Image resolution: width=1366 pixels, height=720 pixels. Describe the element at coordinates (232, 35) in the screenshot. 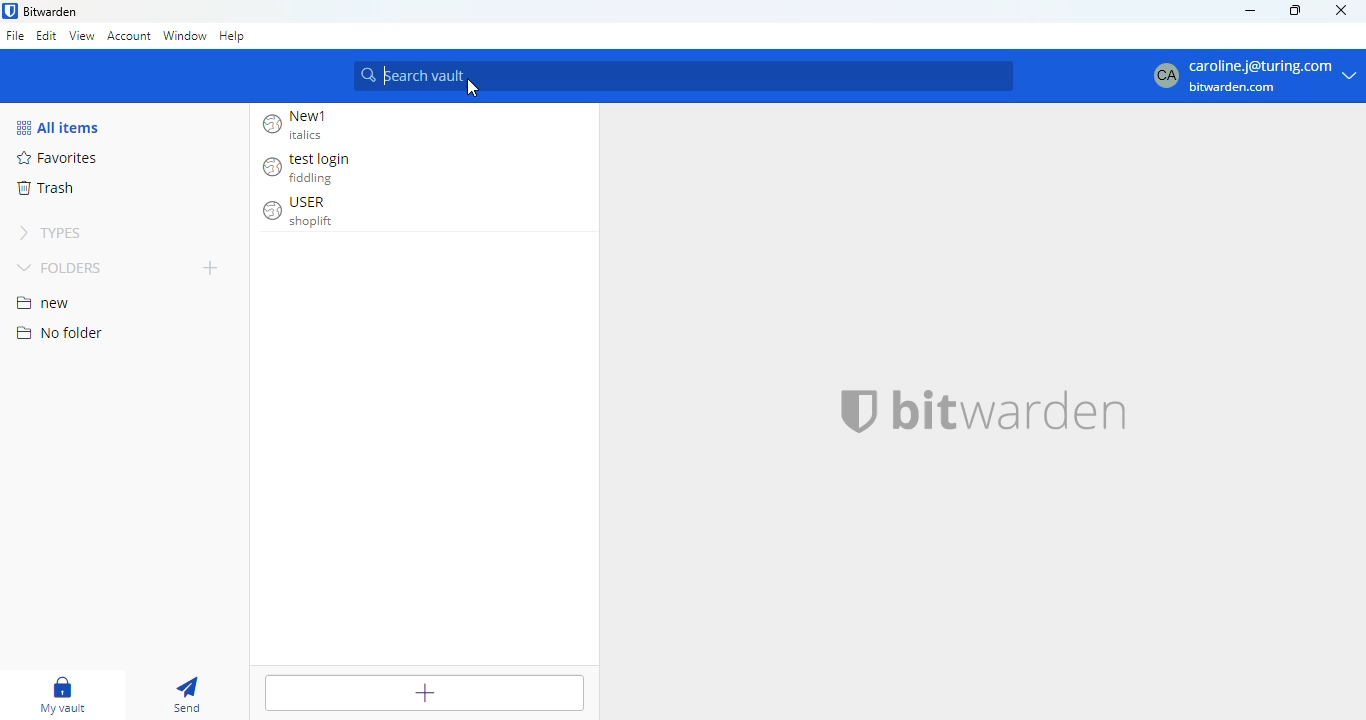

I see `help` at that location.